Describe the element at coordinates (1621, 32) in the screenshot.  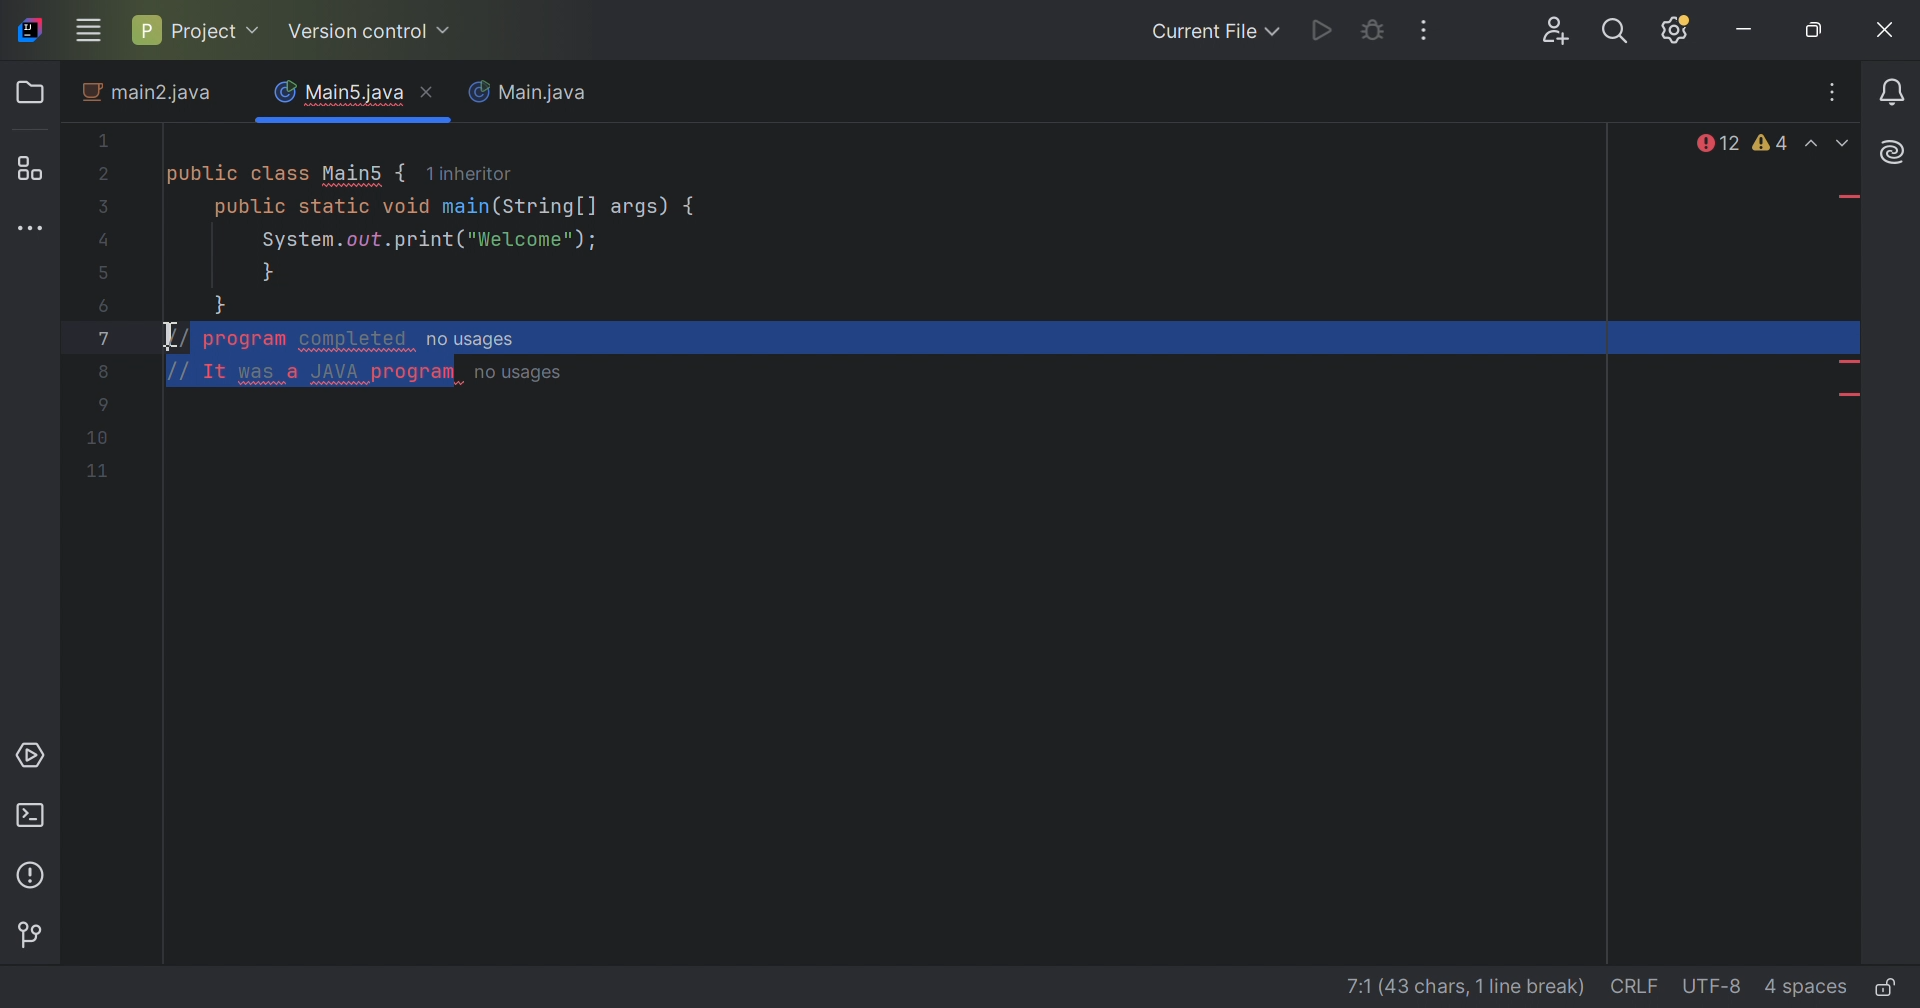
I see `Search` at that location.